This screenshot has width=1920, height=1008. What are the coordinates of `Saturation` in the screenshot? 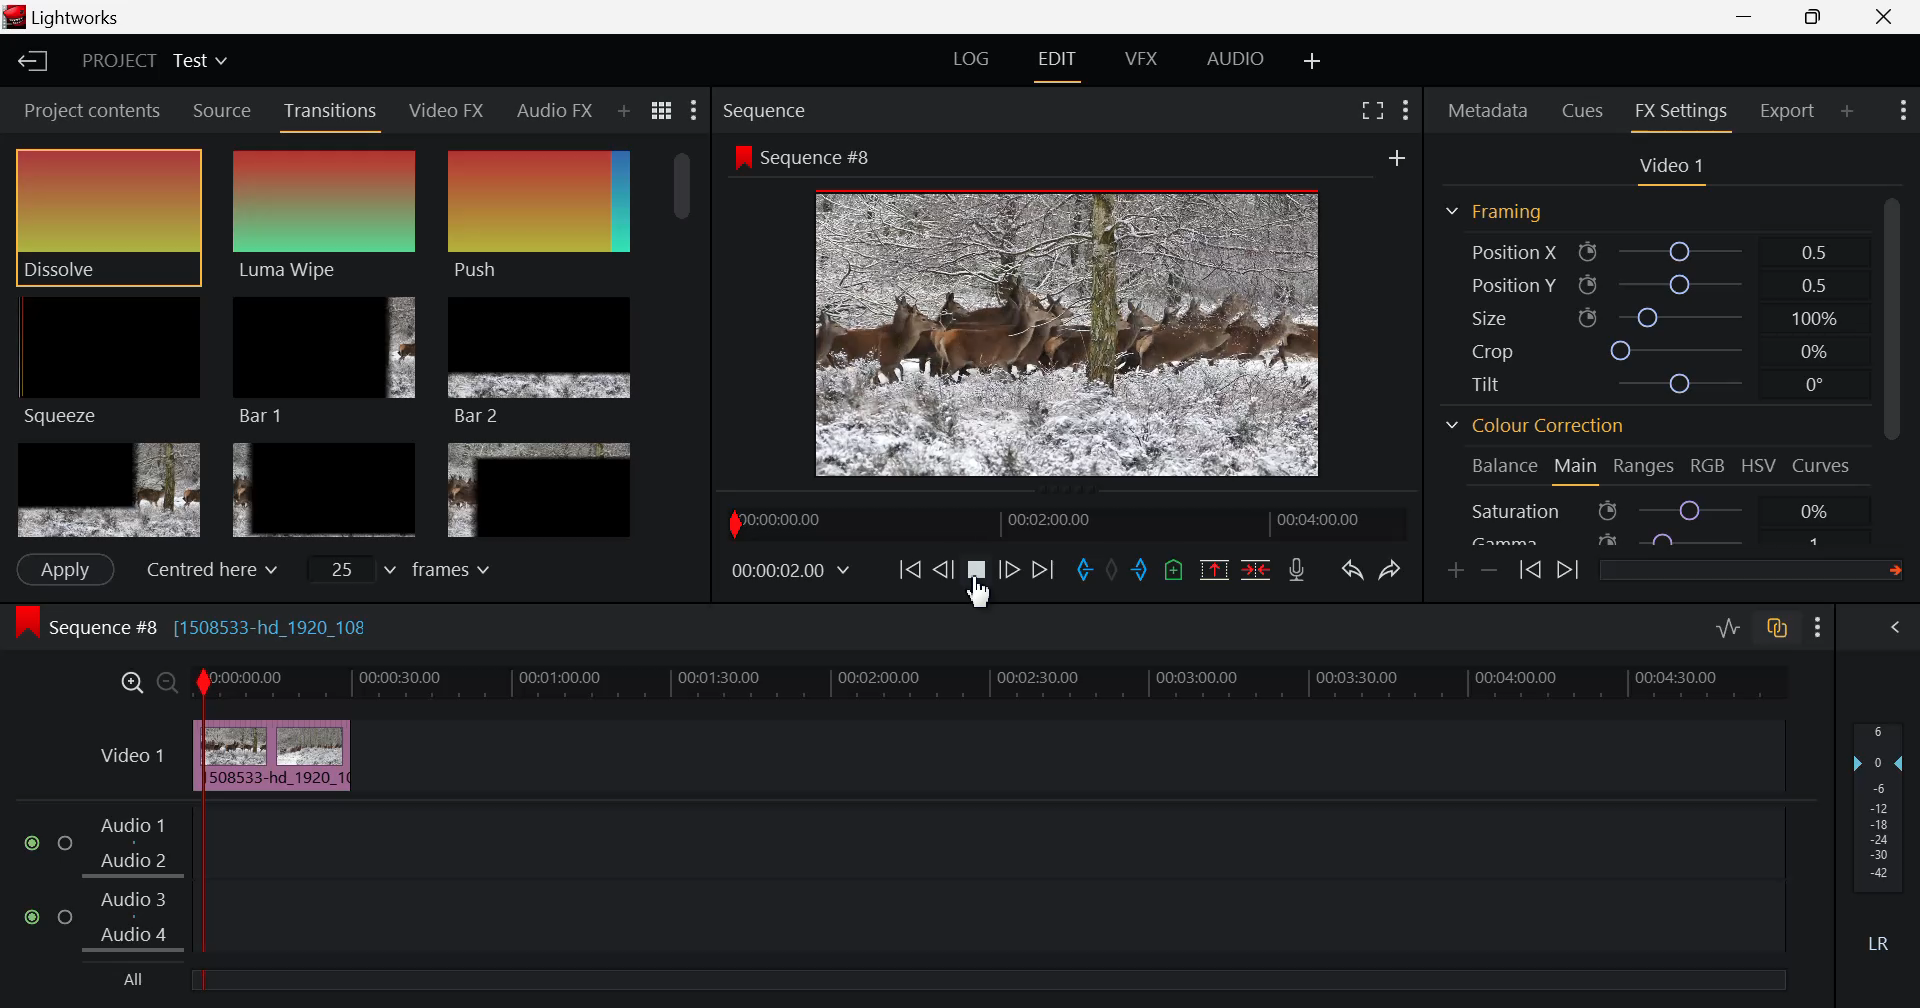 It's located at (1654, 510).